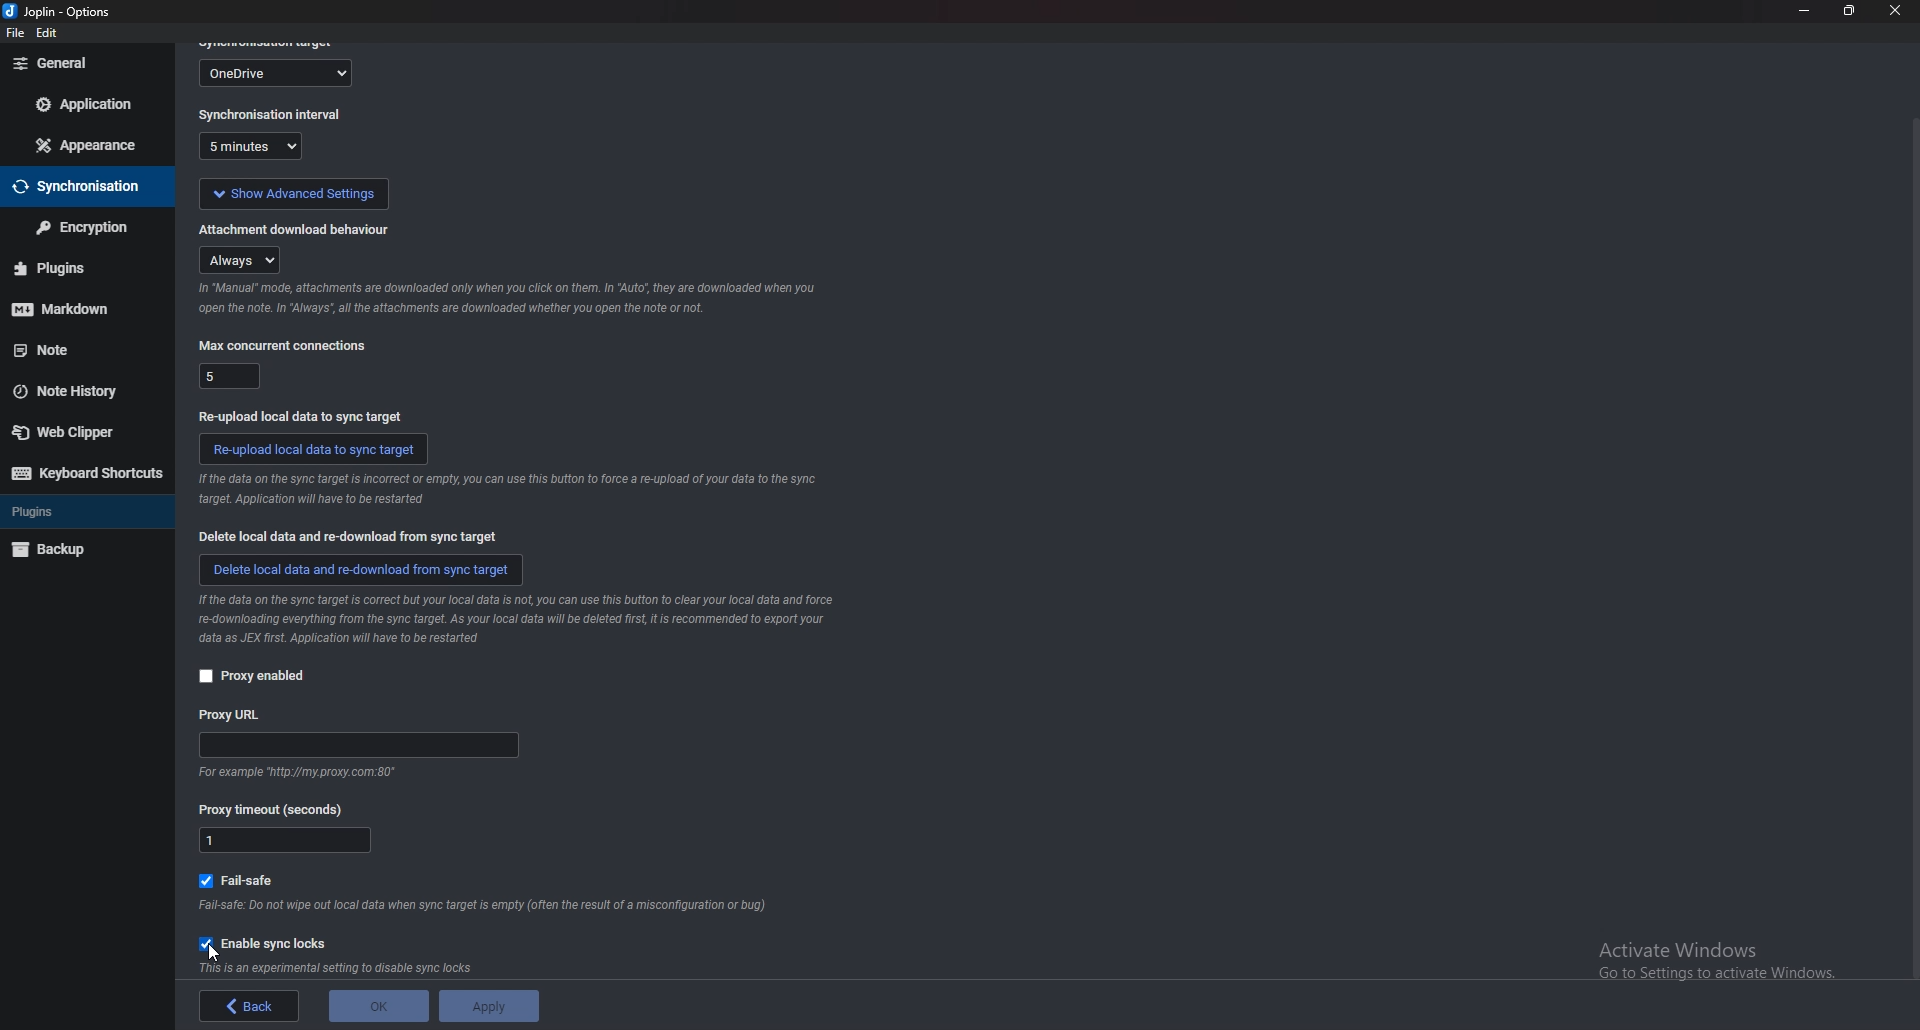 This screenshot has height=1030, width=1920. I want to click on reupload , so click(299, 414).